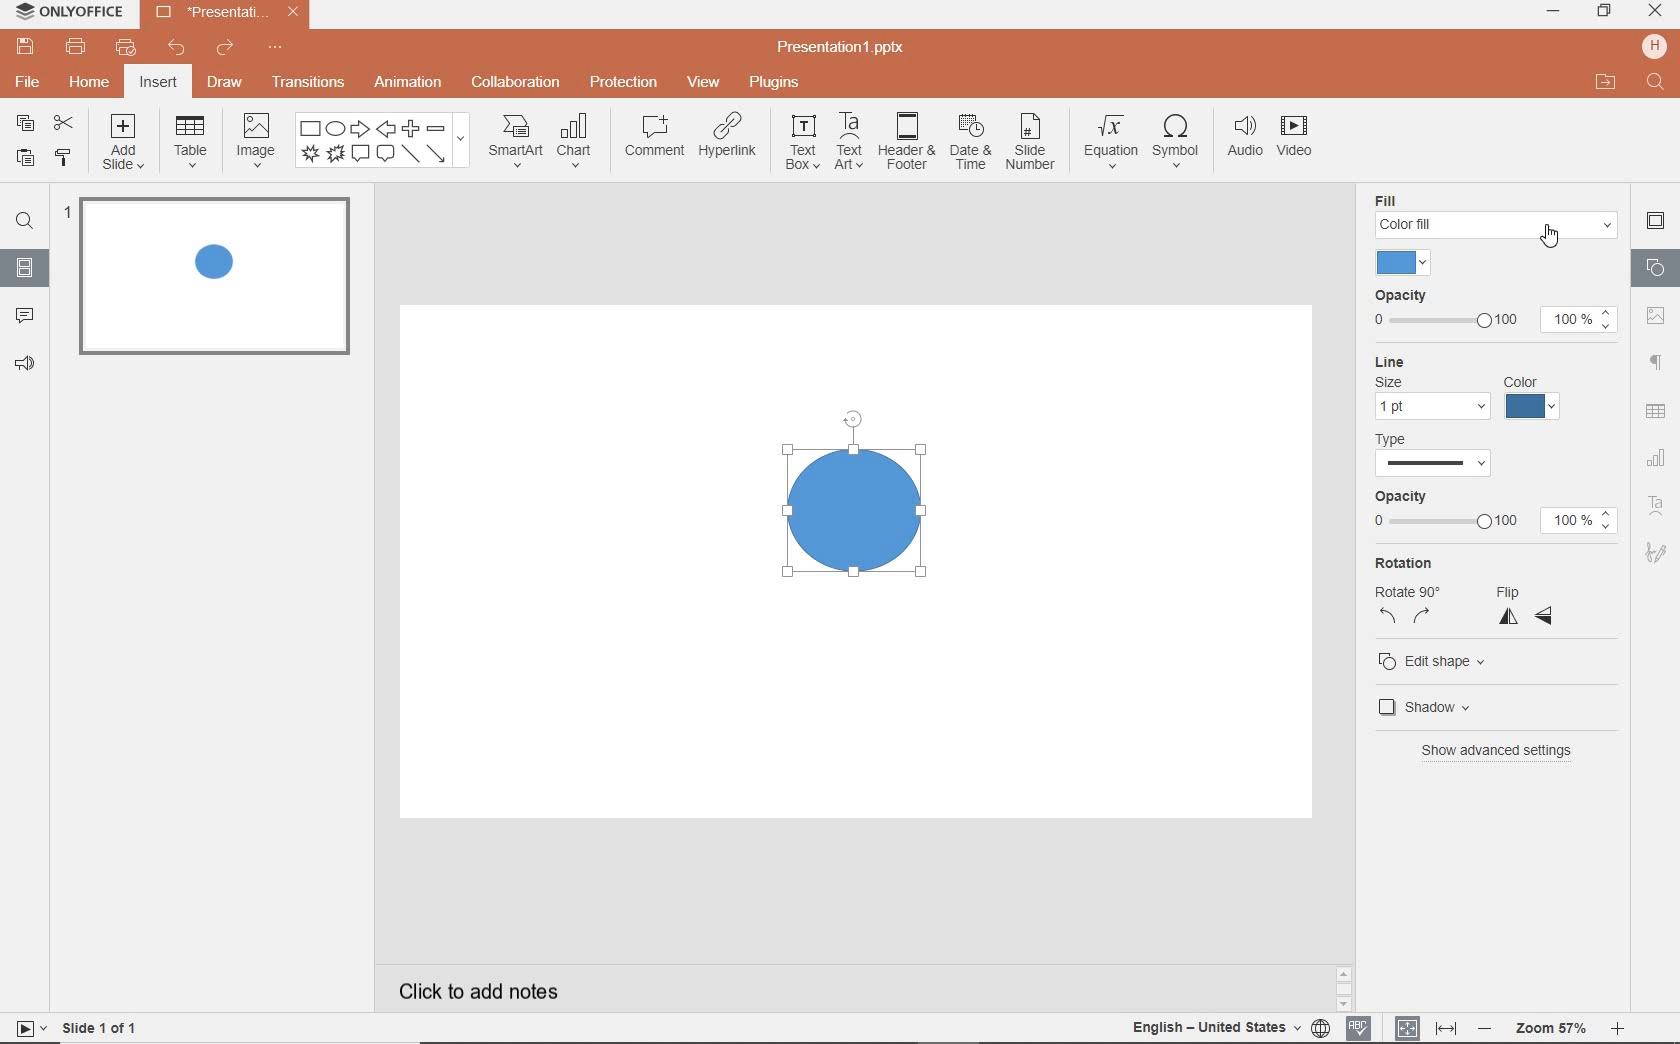  Describe the element at coordinates (1652, 46) in the screenshot. I see `hp` at that location.